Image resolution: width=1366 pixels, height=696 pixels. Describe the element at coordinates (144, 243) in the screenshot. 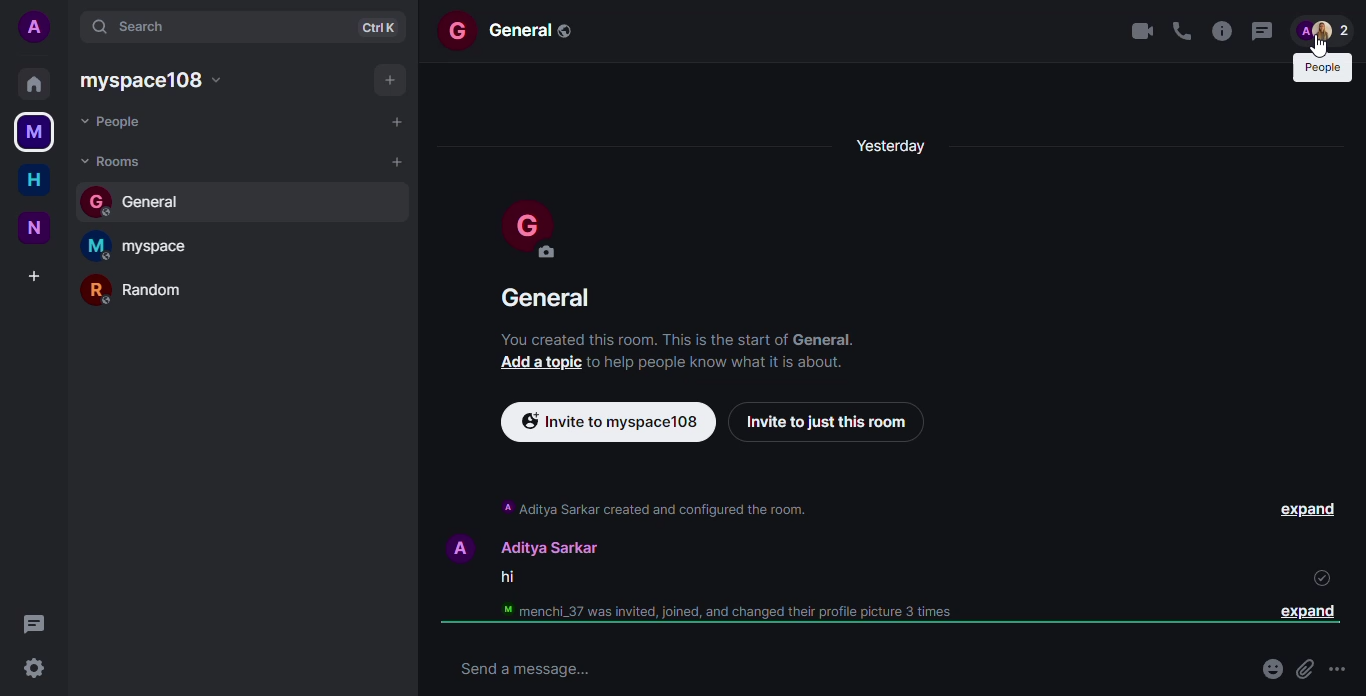

I see `myspace` at that location.